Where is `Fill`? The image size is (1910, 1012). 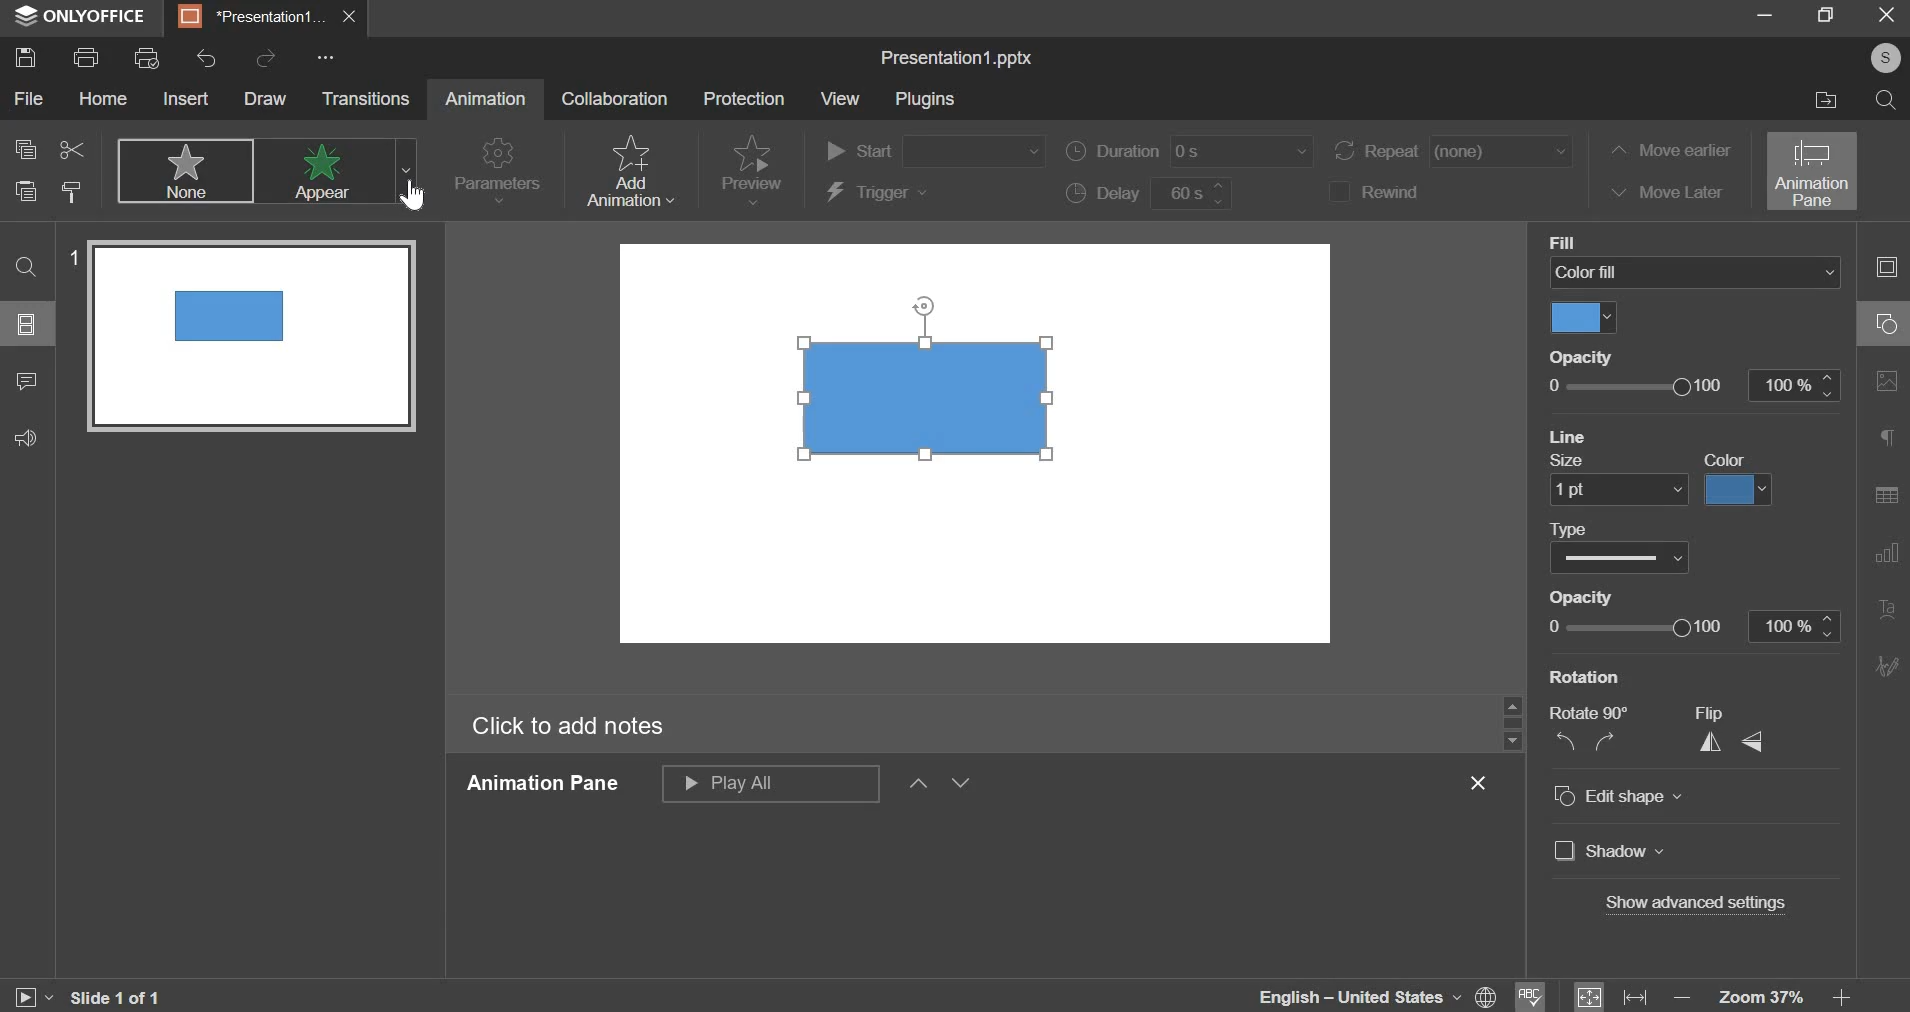 Fill is located at coordinates (1565, 239).